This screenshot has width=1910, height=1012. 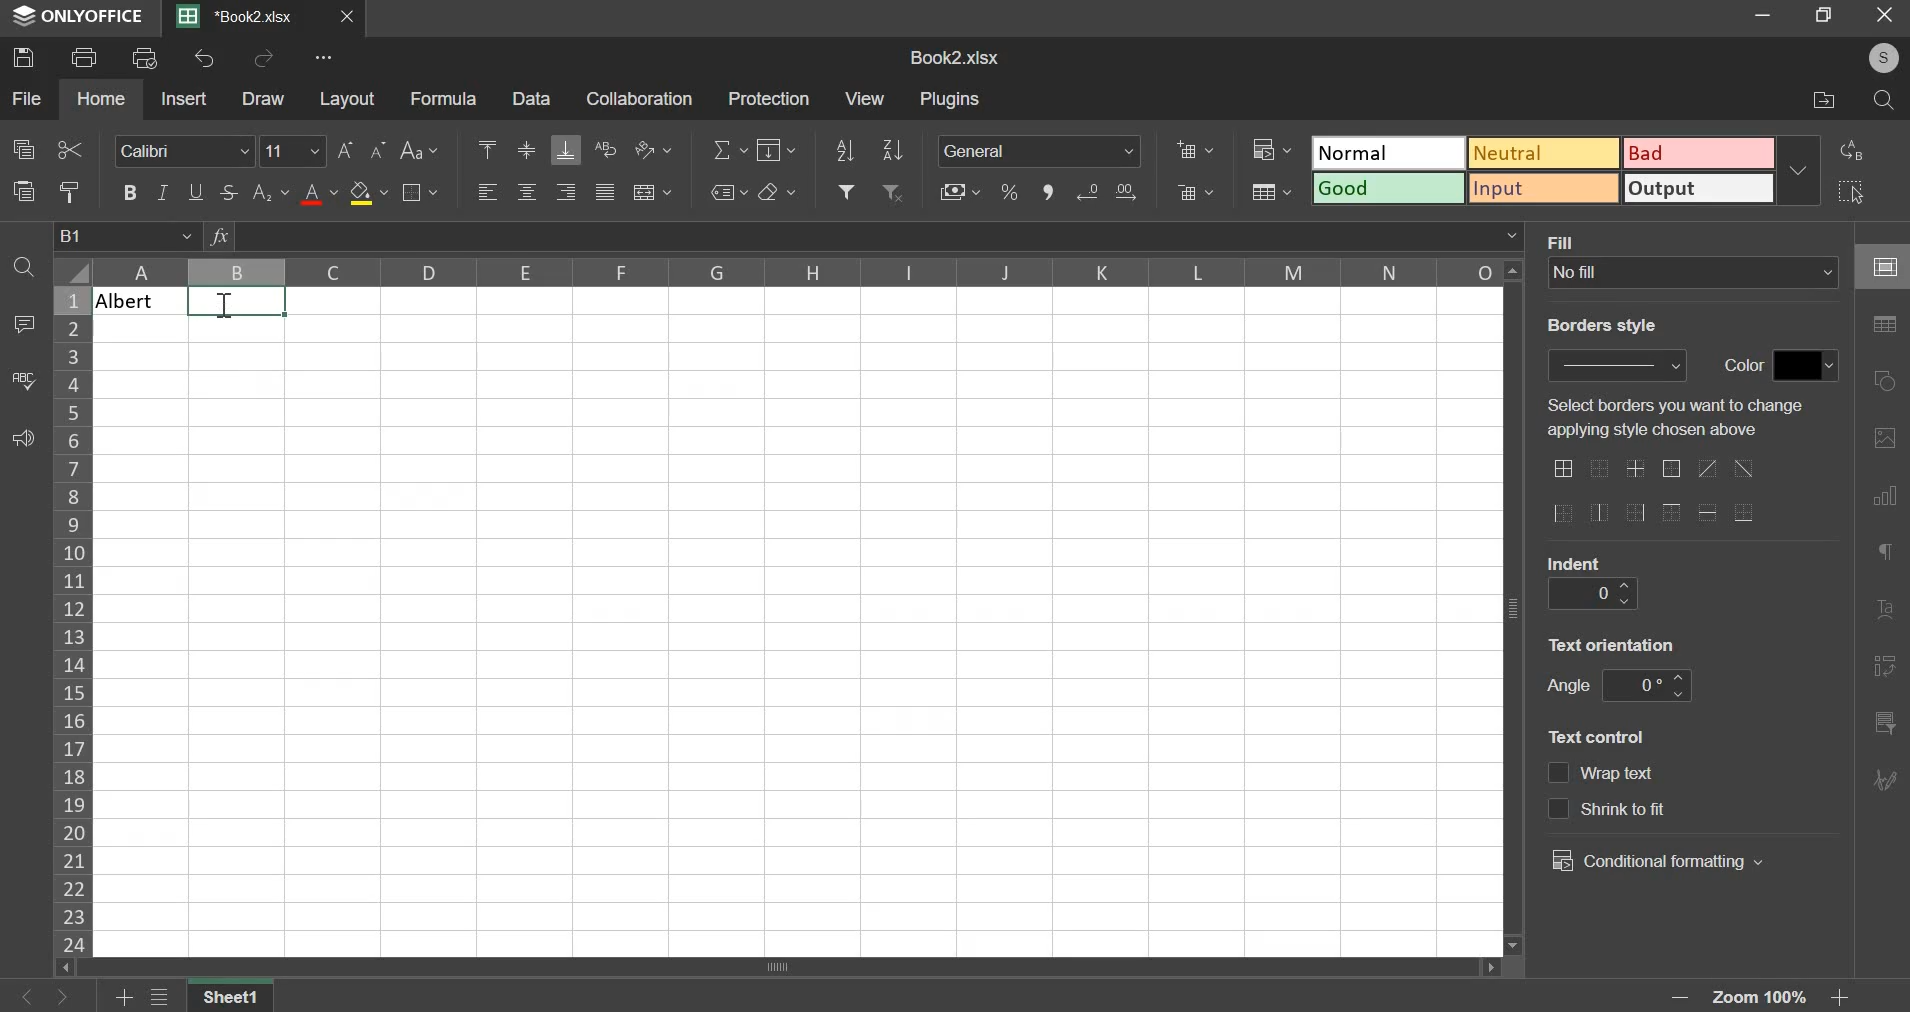 What do you see at coordinates (605, 192) in the screenshot?
I see `justified` at bounding box center [605, 192].